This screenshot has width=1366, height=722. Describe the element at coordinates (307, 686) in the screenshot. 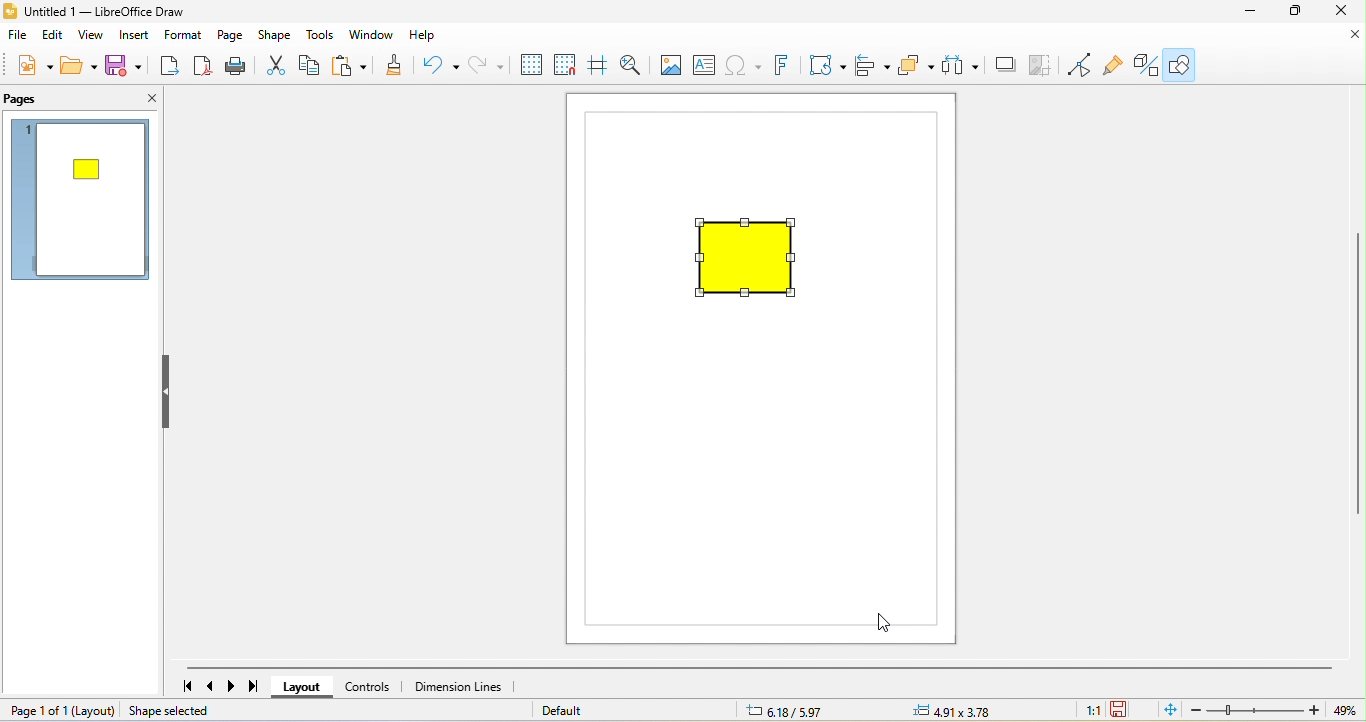

I see `layout` at that location.